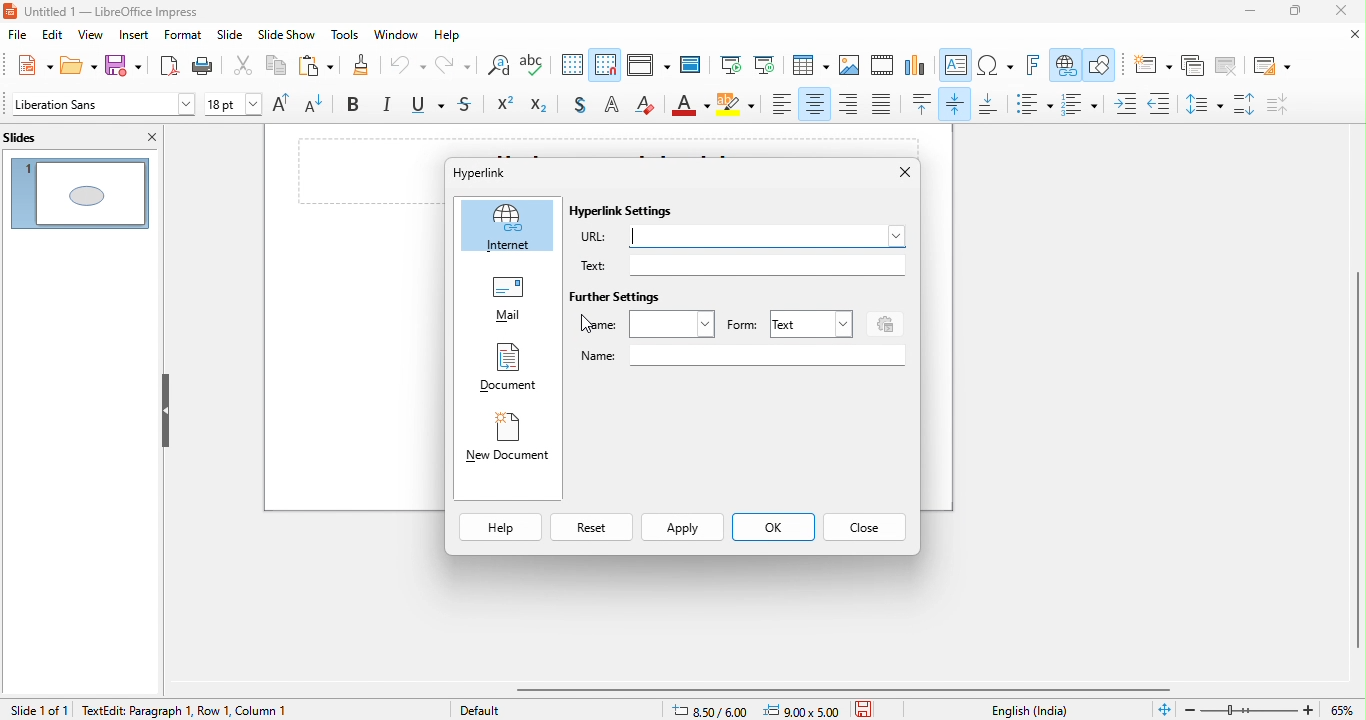 The width and height of the screenshot is (1366, 720). Describe the element at coordinates (957, 103) in the screenshot. I see `align vertically` at that location.